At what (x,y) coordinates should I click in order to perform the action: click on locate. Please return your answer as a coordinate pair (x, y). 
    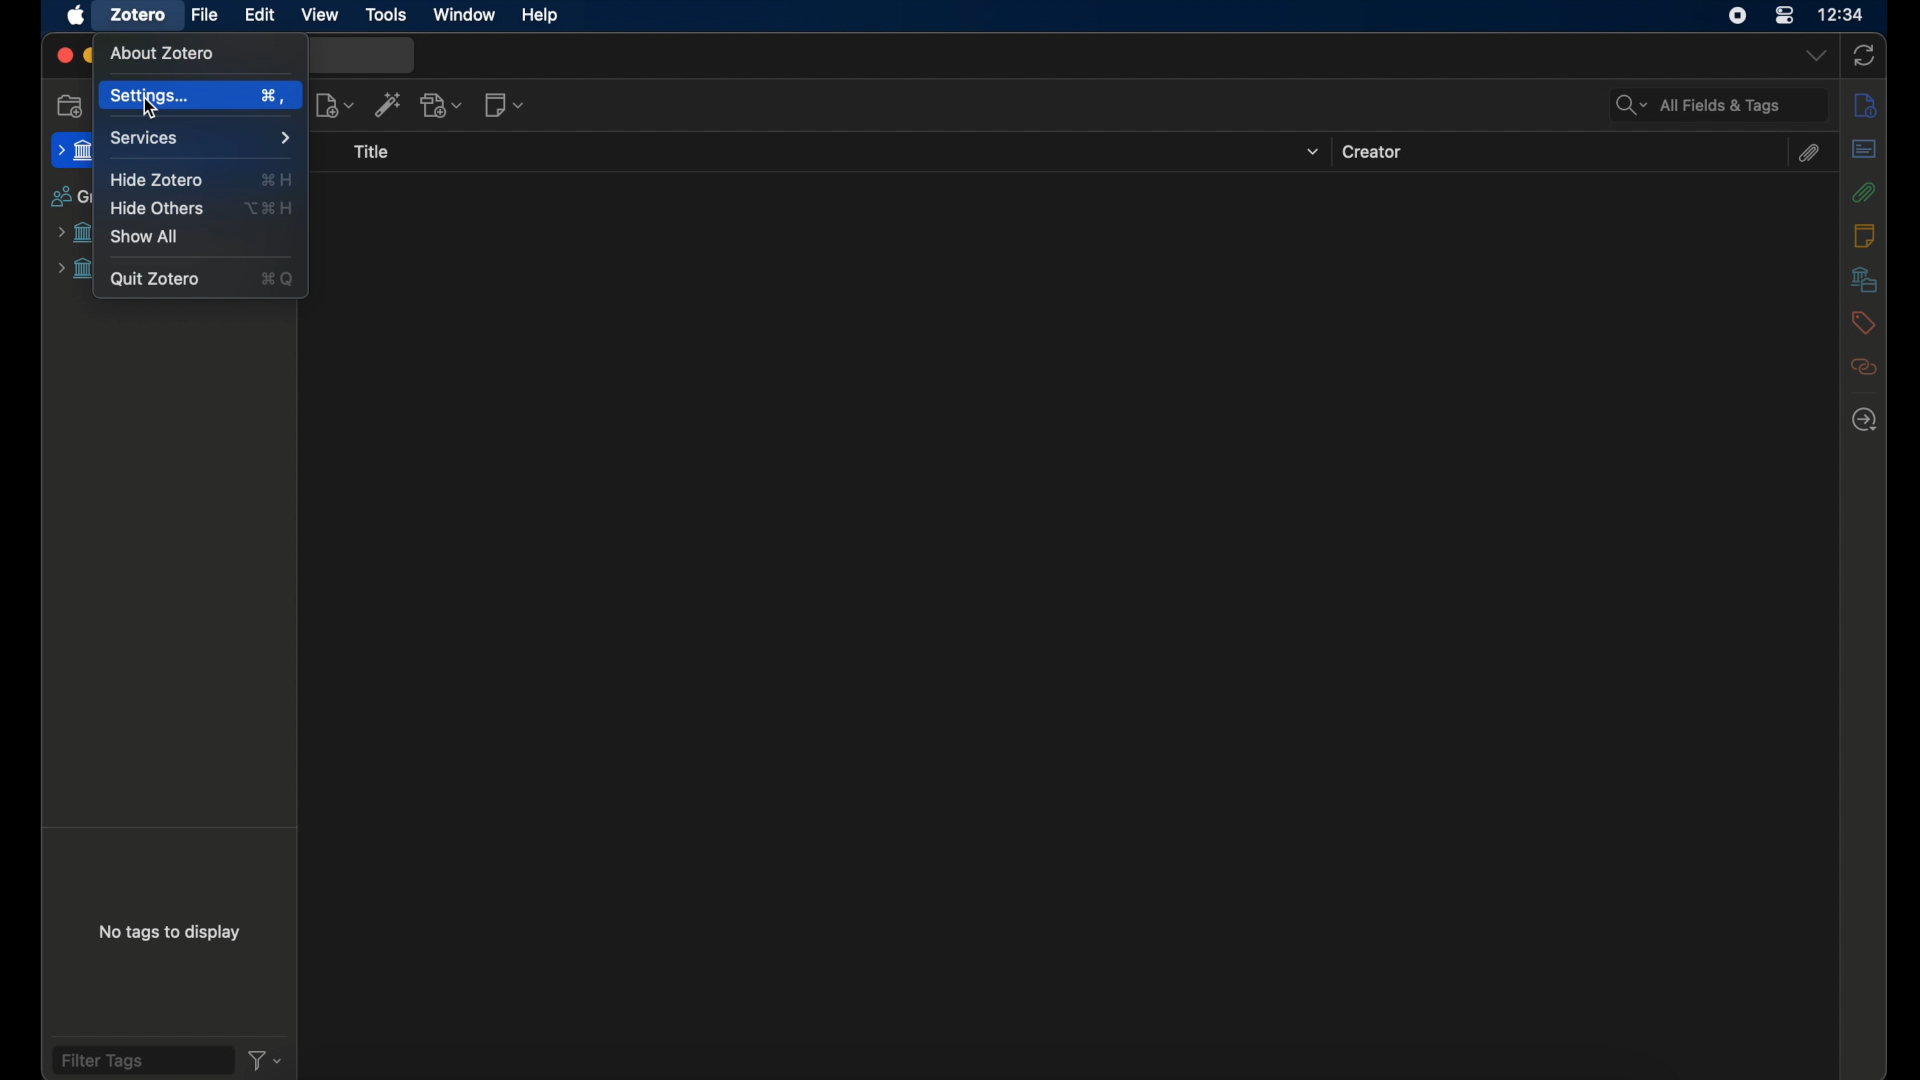
    Looking at the image, I should click on (1866, 419).